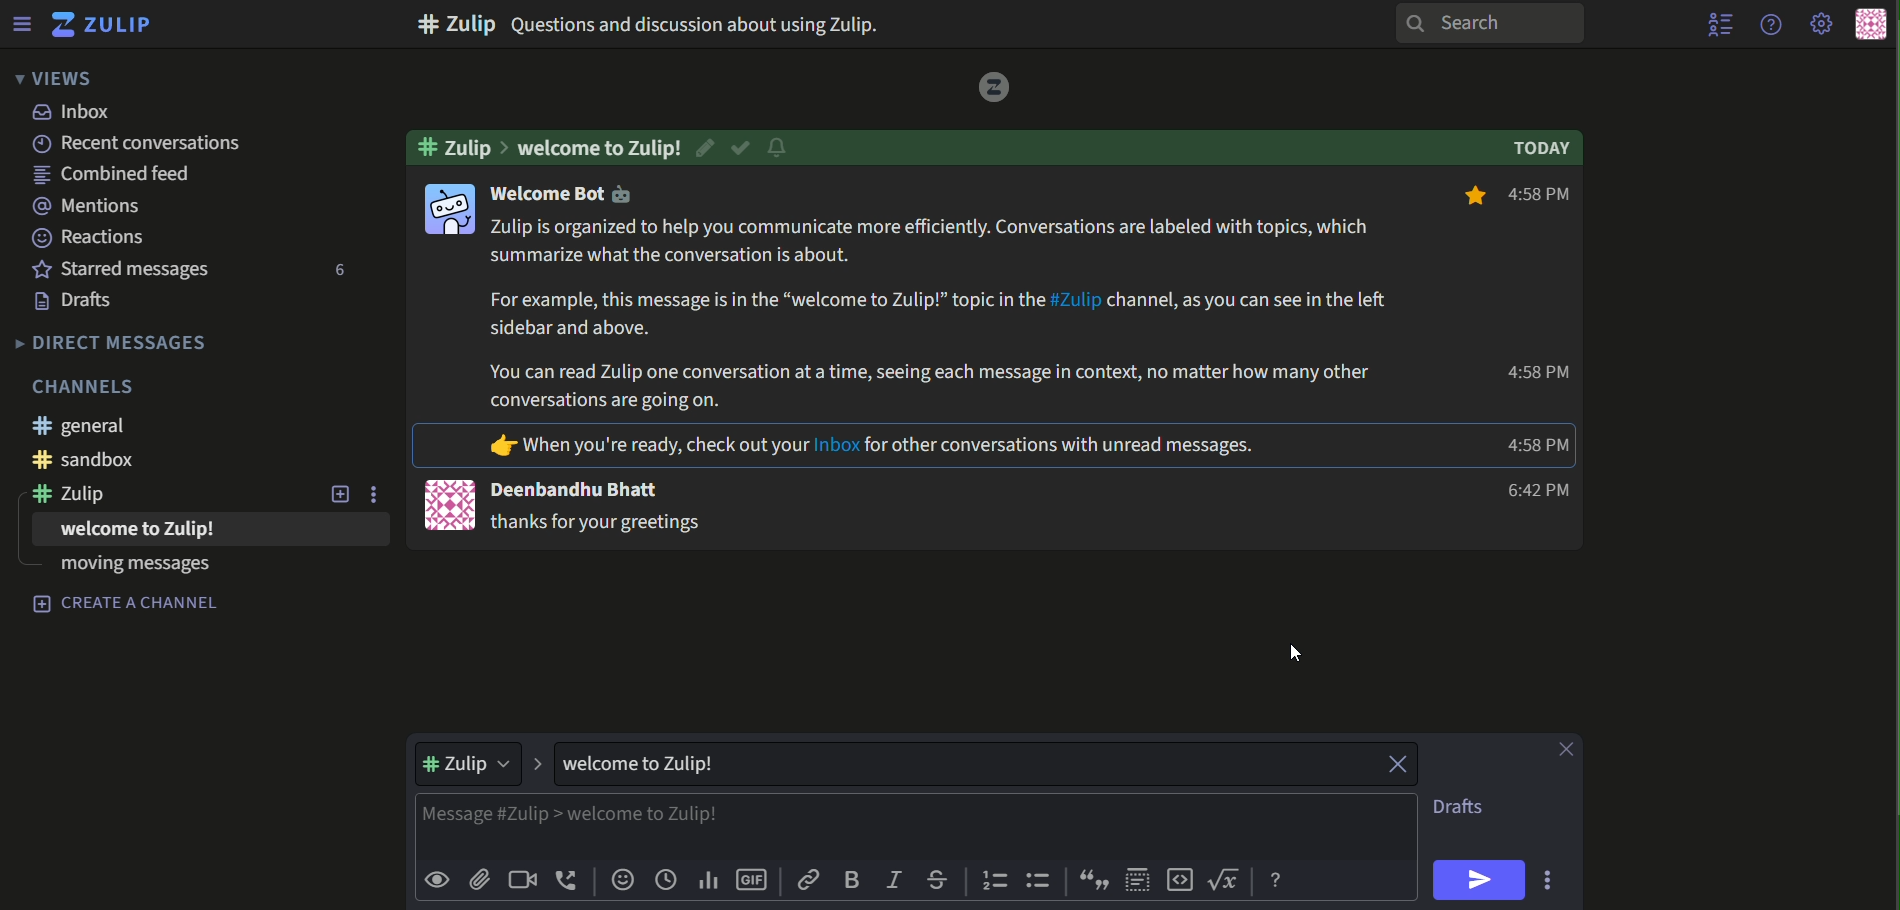 The image size is (1900, 910). I want to click on number formatting, so click(992, 882).